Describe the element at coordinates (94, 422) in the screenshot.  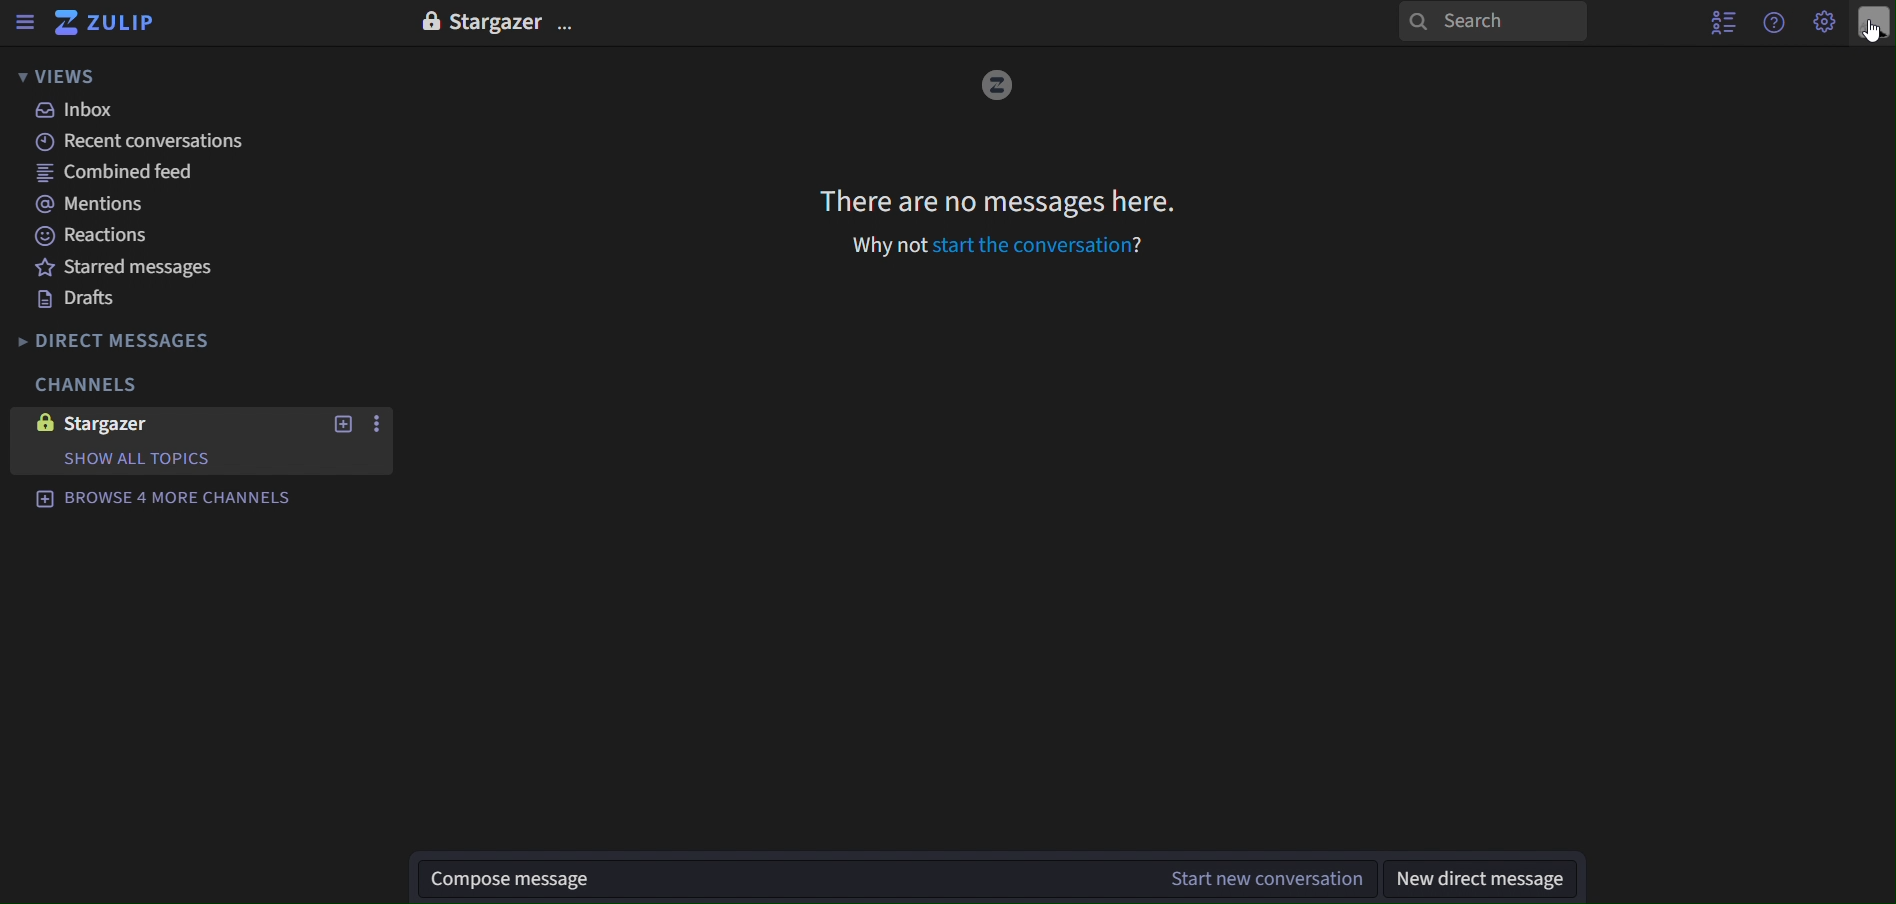
I see `stargazer` at that location.